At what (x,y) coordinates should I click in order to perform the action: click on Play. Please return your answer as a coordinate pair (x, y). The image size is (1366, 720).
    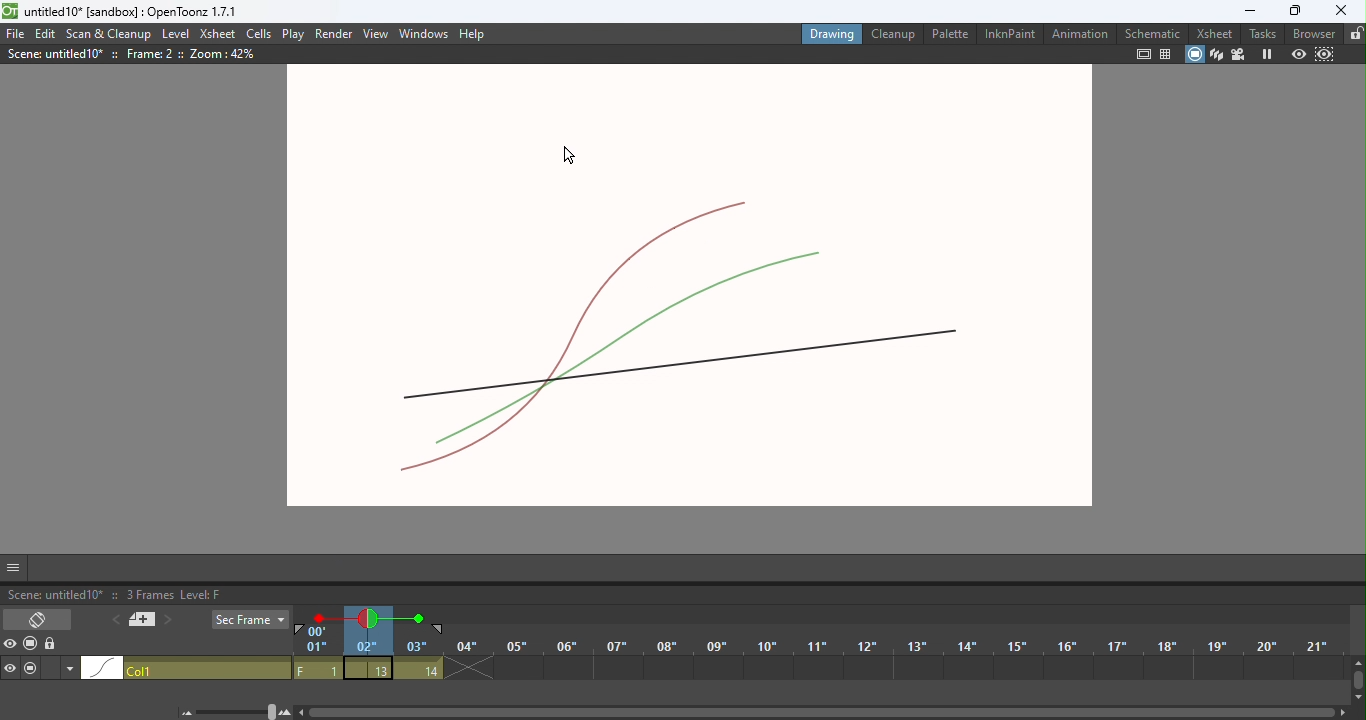
    Looking at the image, I should click on (292, 34).